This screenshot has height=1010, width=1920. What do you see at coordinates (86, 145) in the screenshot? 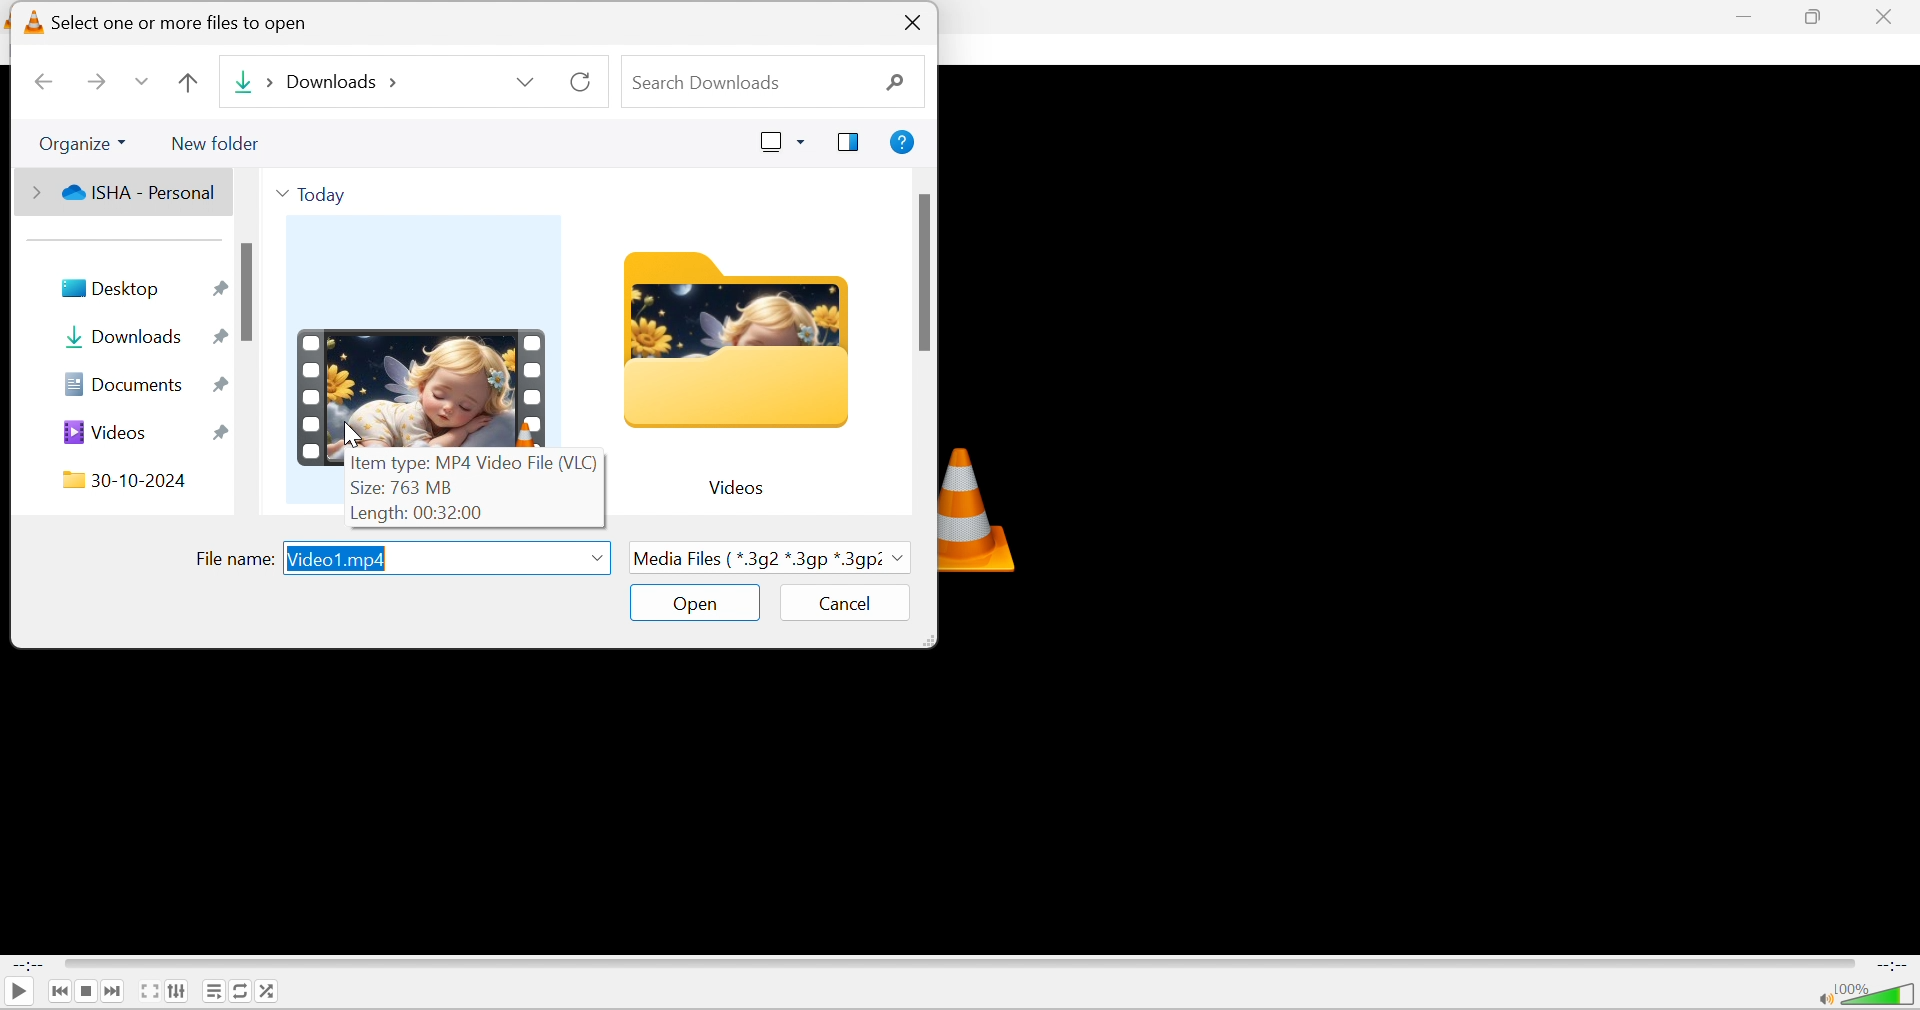
I see `Organize` at bounding box center [86, 145].